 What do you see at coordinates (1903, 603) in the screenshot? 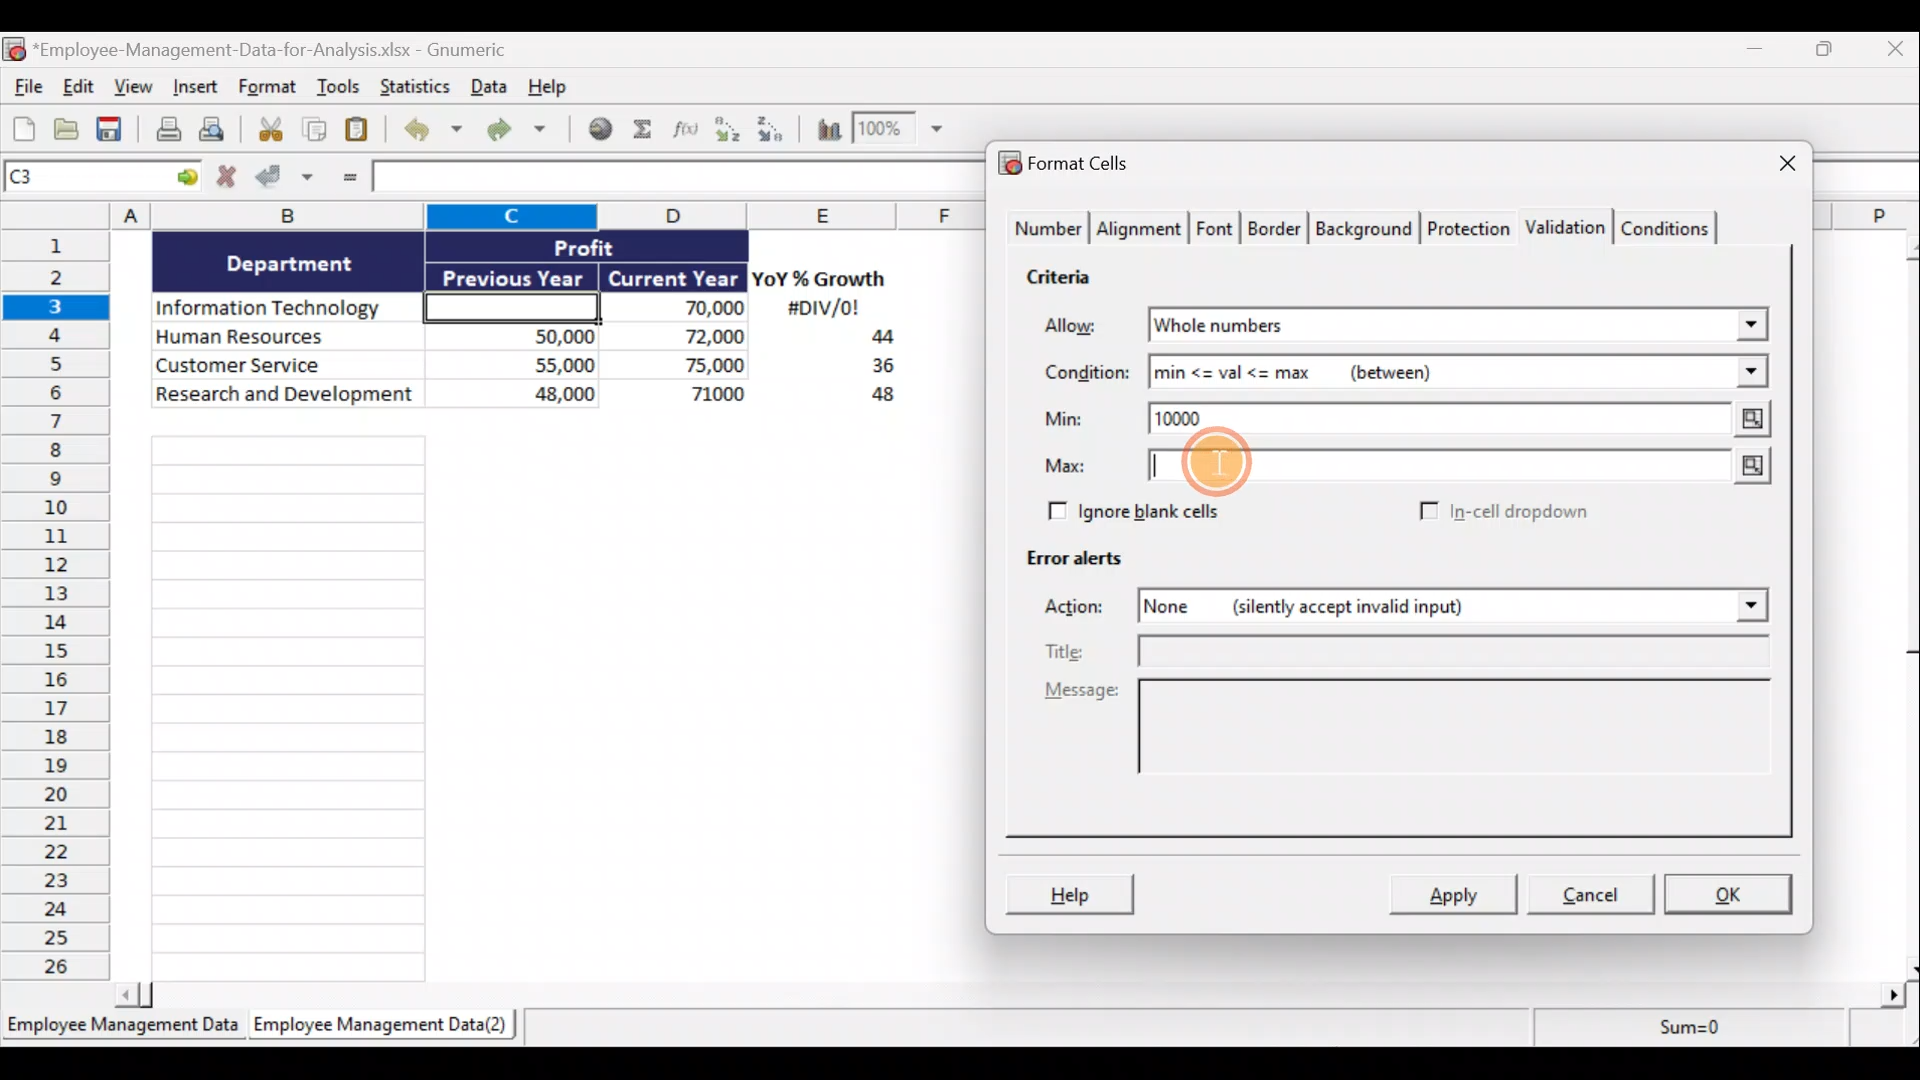
I see `Scroll bar` at bounding box center [1903, 603].